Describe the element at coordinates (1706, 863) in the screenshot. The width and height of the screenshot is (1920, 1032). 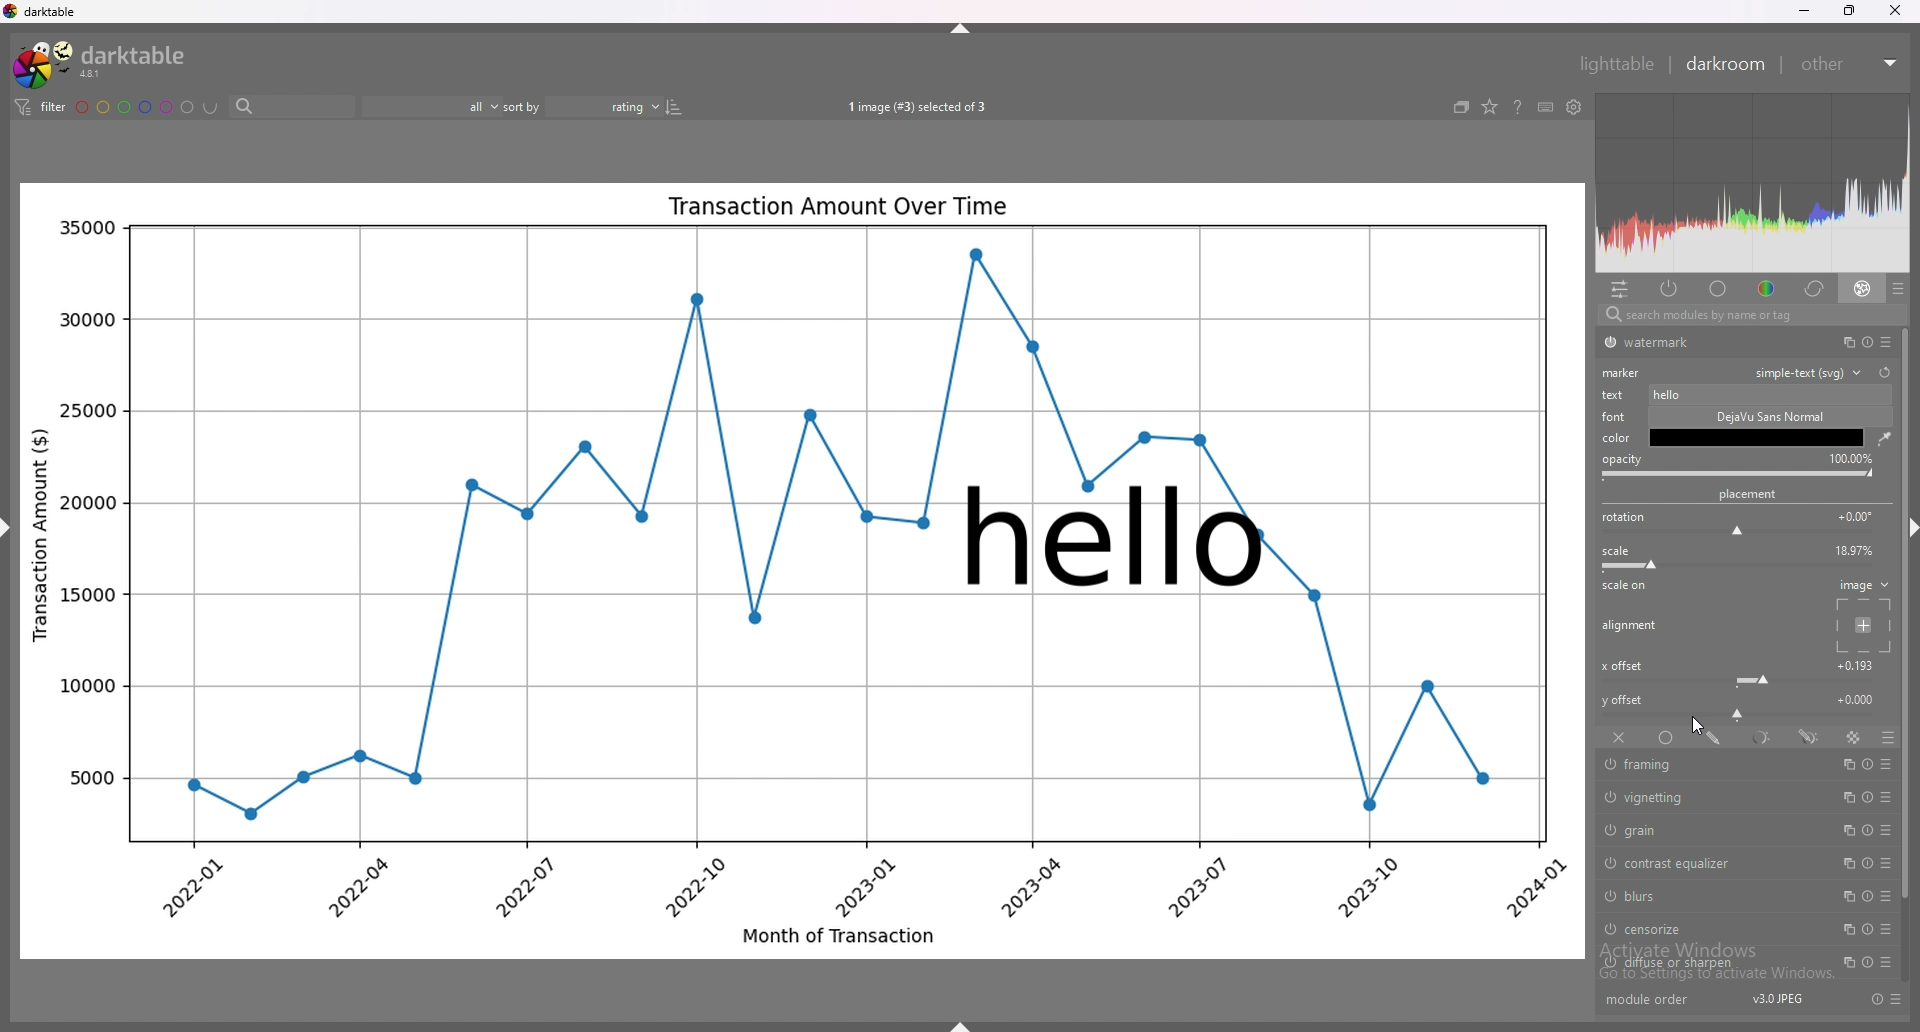
I see `contrast equalizer` at that location.